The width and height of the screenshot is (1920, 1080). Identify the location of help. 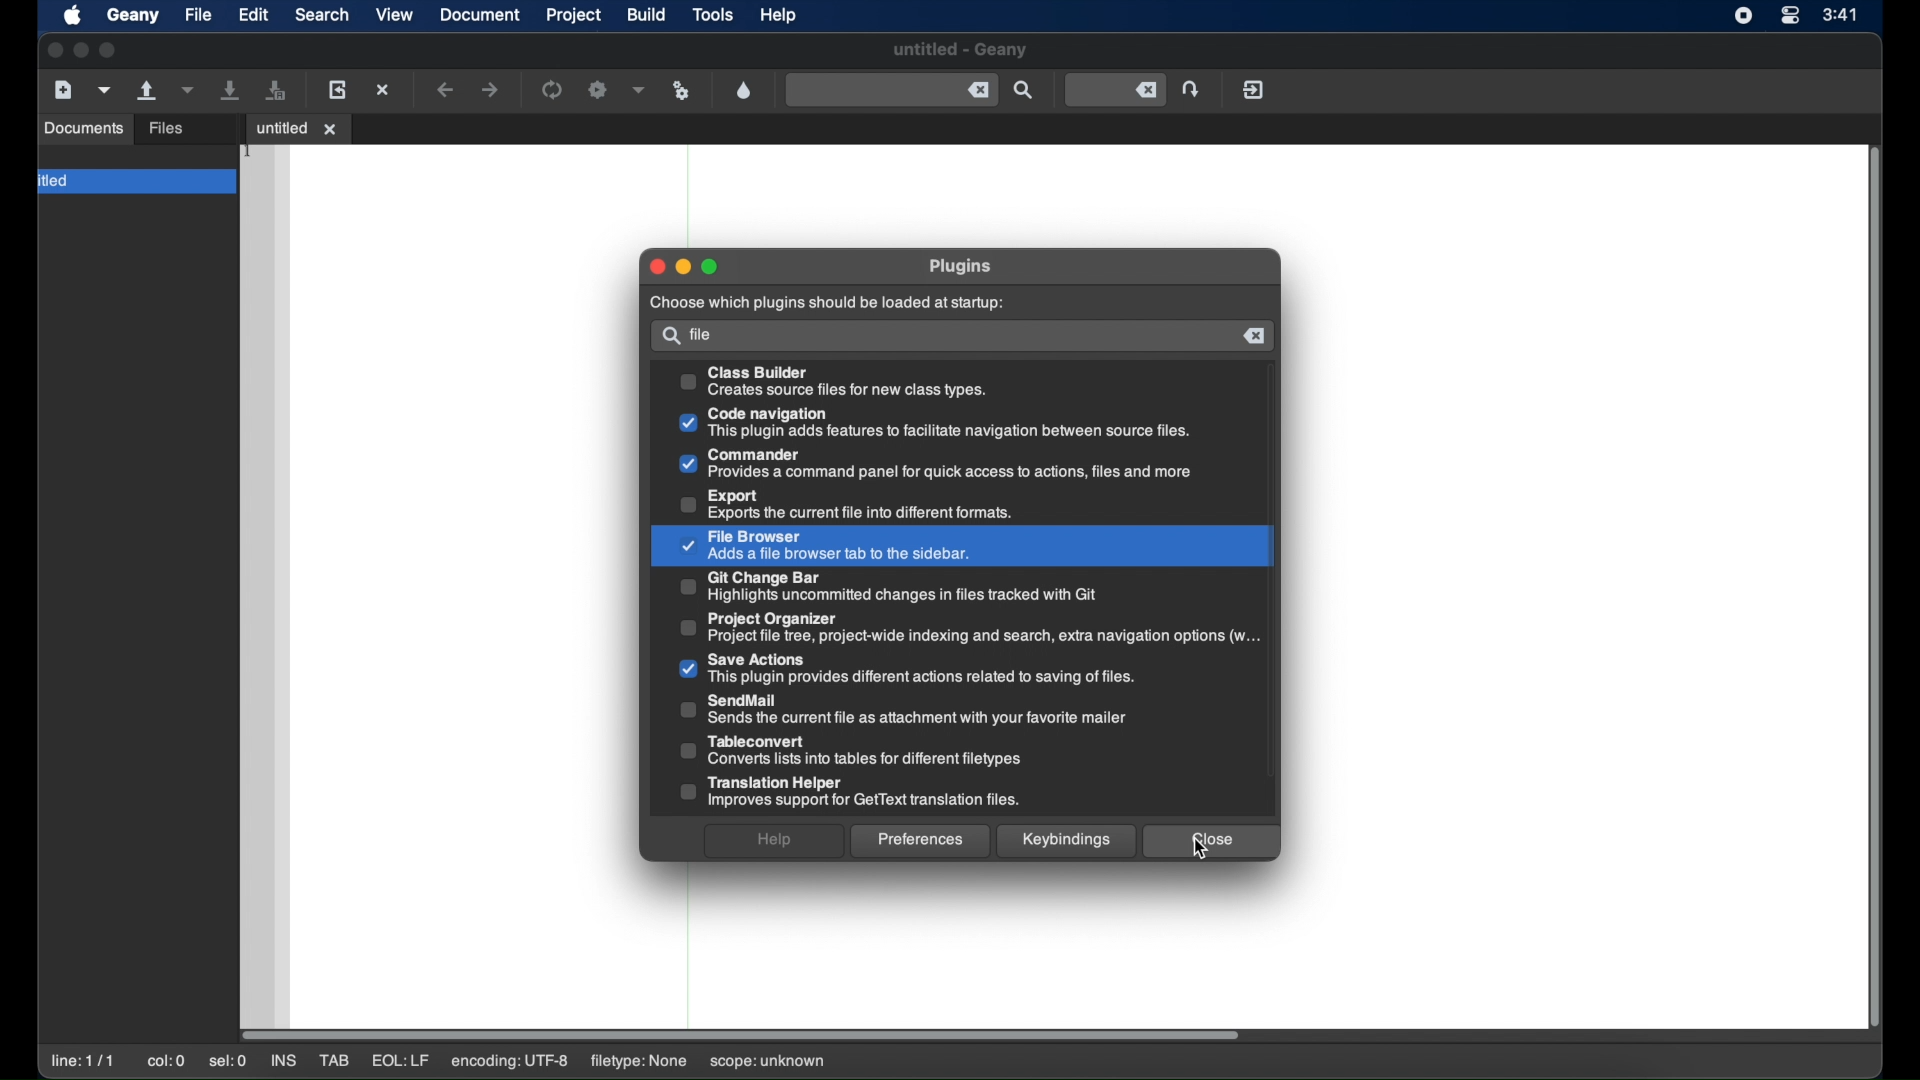
(779, 15).